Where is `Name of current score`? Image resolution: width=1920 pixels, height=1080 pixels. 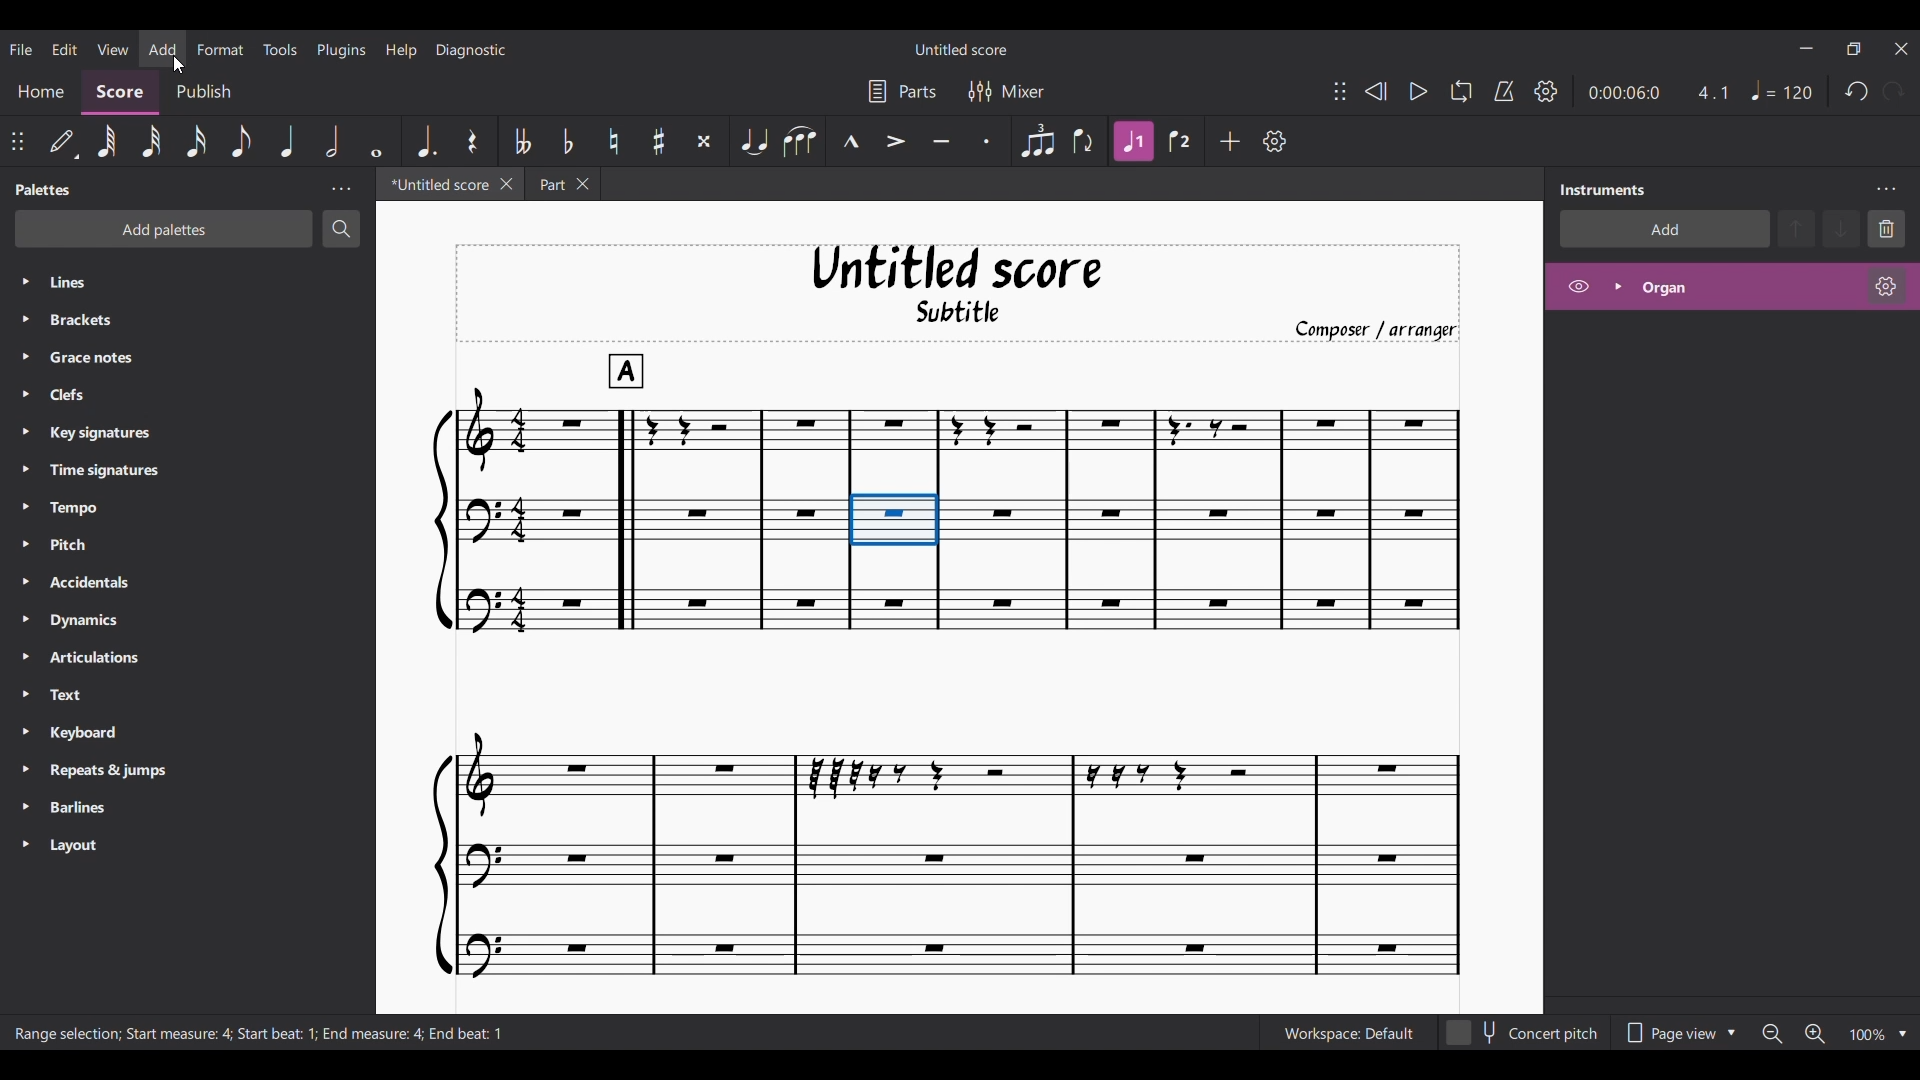 Name of current score is located at coordinates (962, 49).